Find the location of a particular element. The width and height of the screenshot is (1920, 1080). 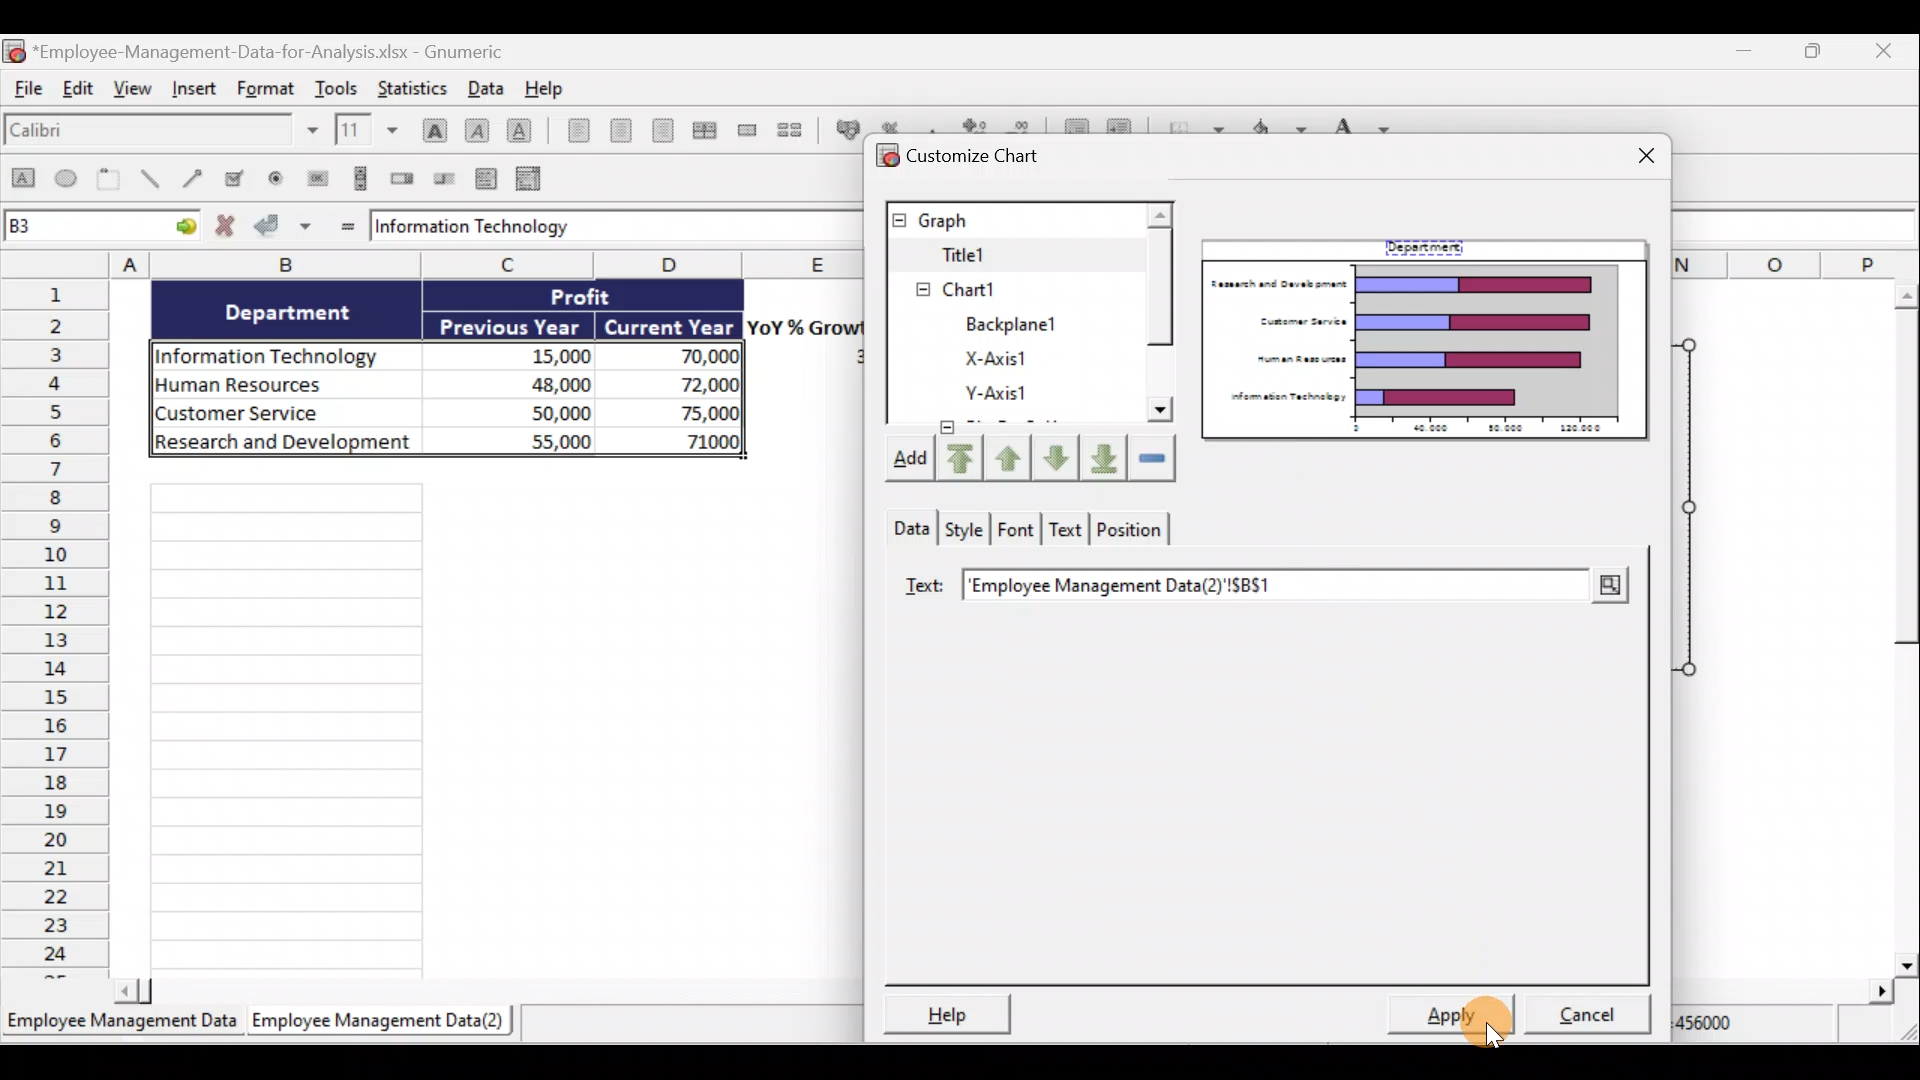

Create an arrow object is located at coordinates (196, 176).